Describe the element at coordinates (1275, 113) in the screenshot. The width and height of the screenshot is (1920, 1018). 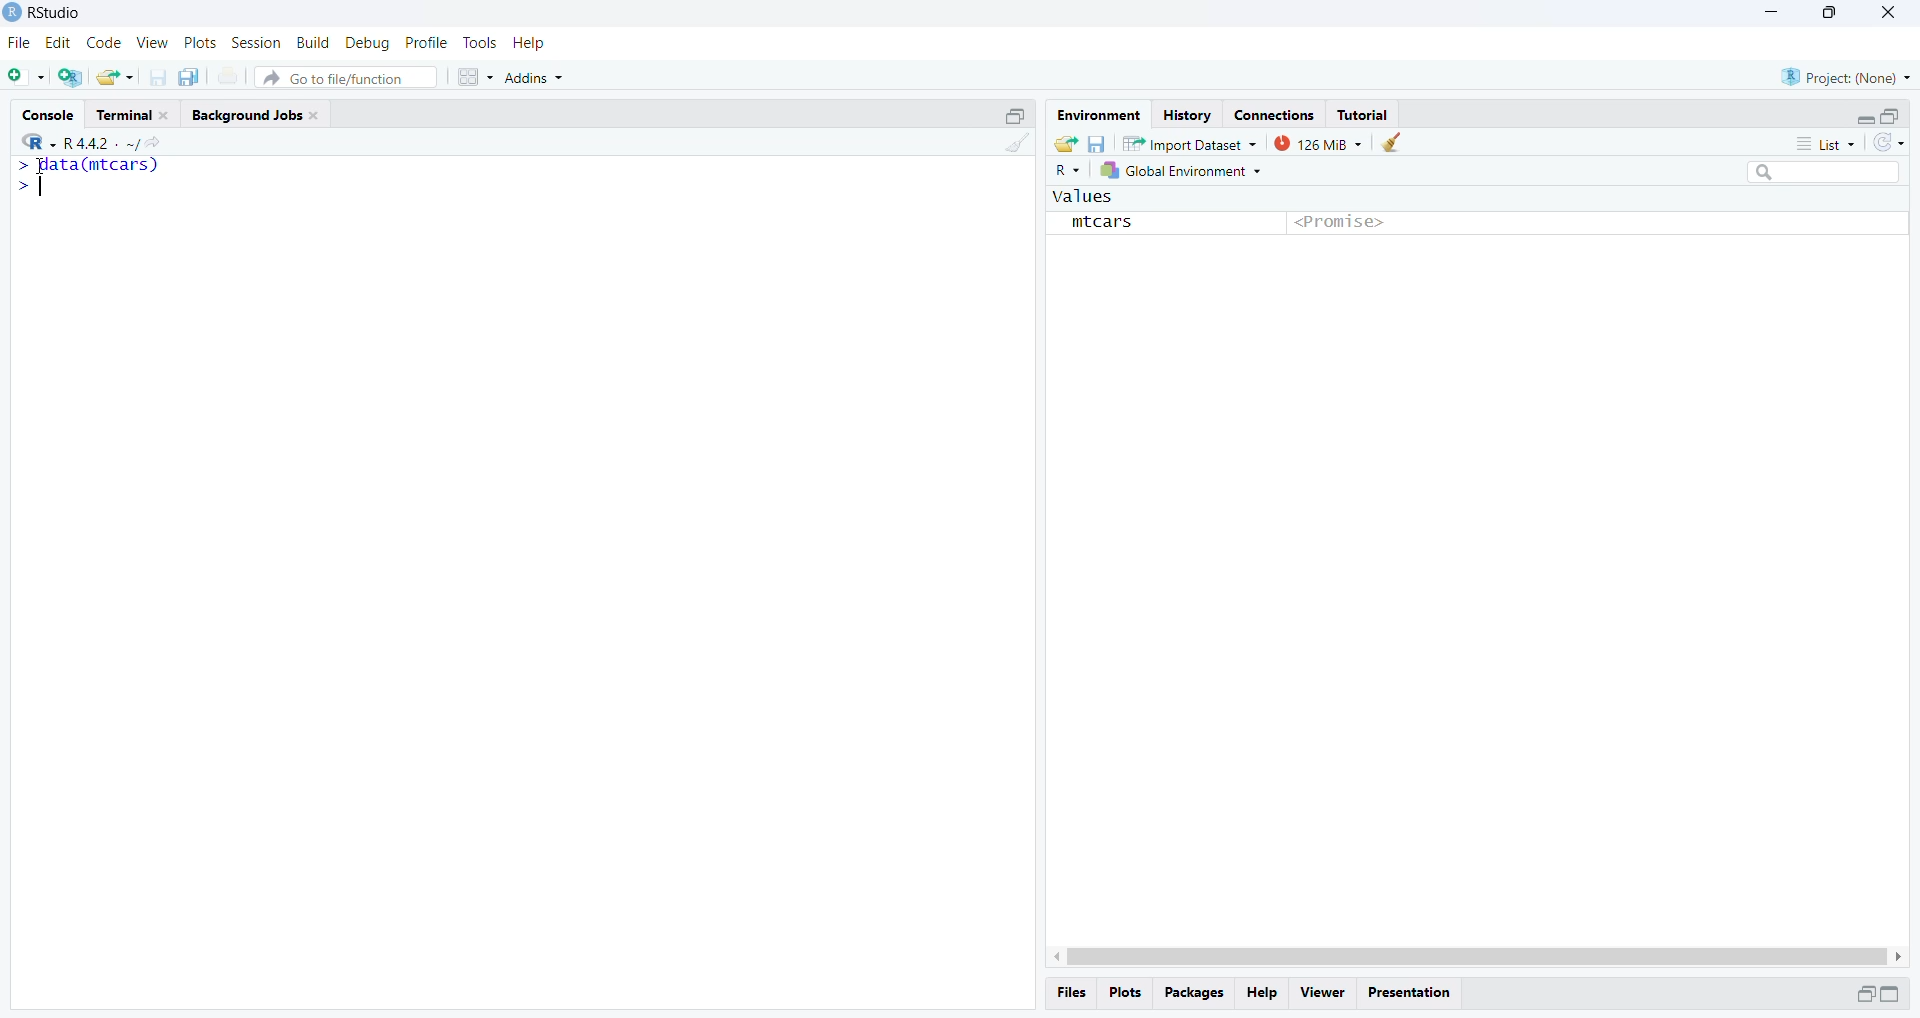
I see `Connections` at that location.